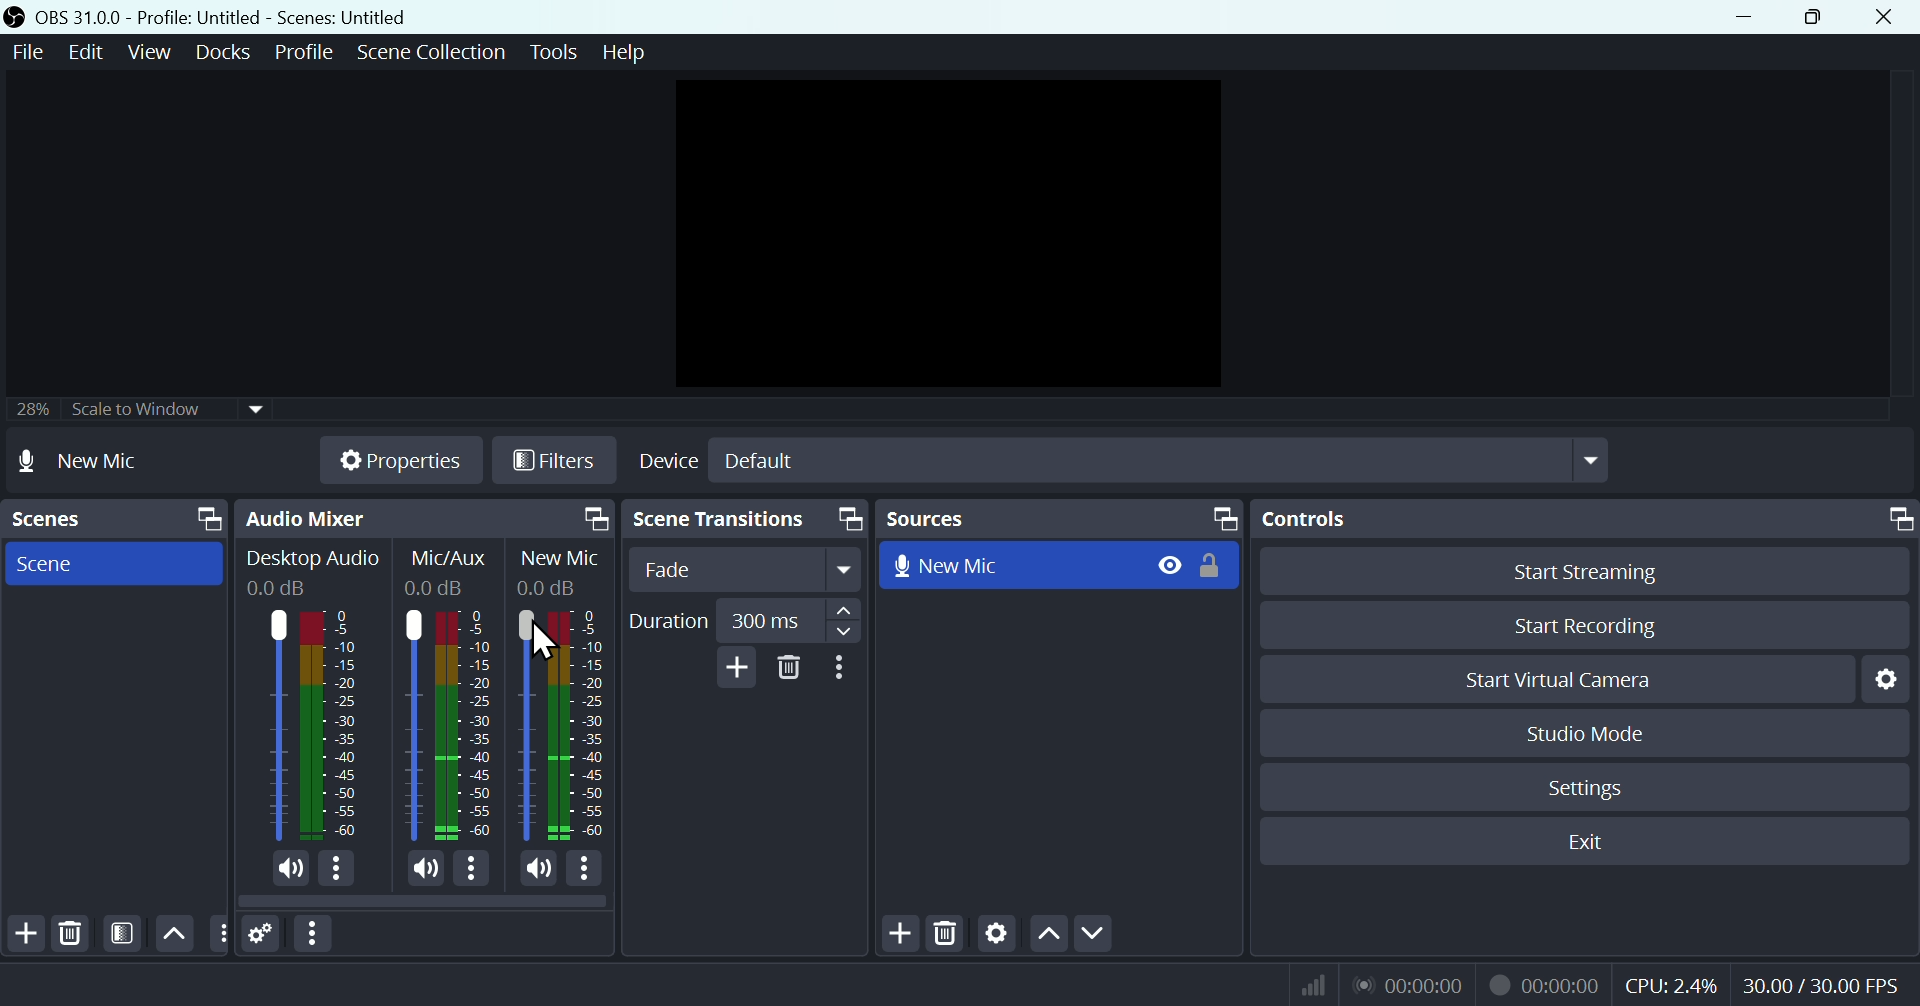 Image resolution: width=1920 pixels, height=1006 pixels. What do you see at coordinates (453, 558) in the screenshot?
I see `` at bounding box center [453, 558].